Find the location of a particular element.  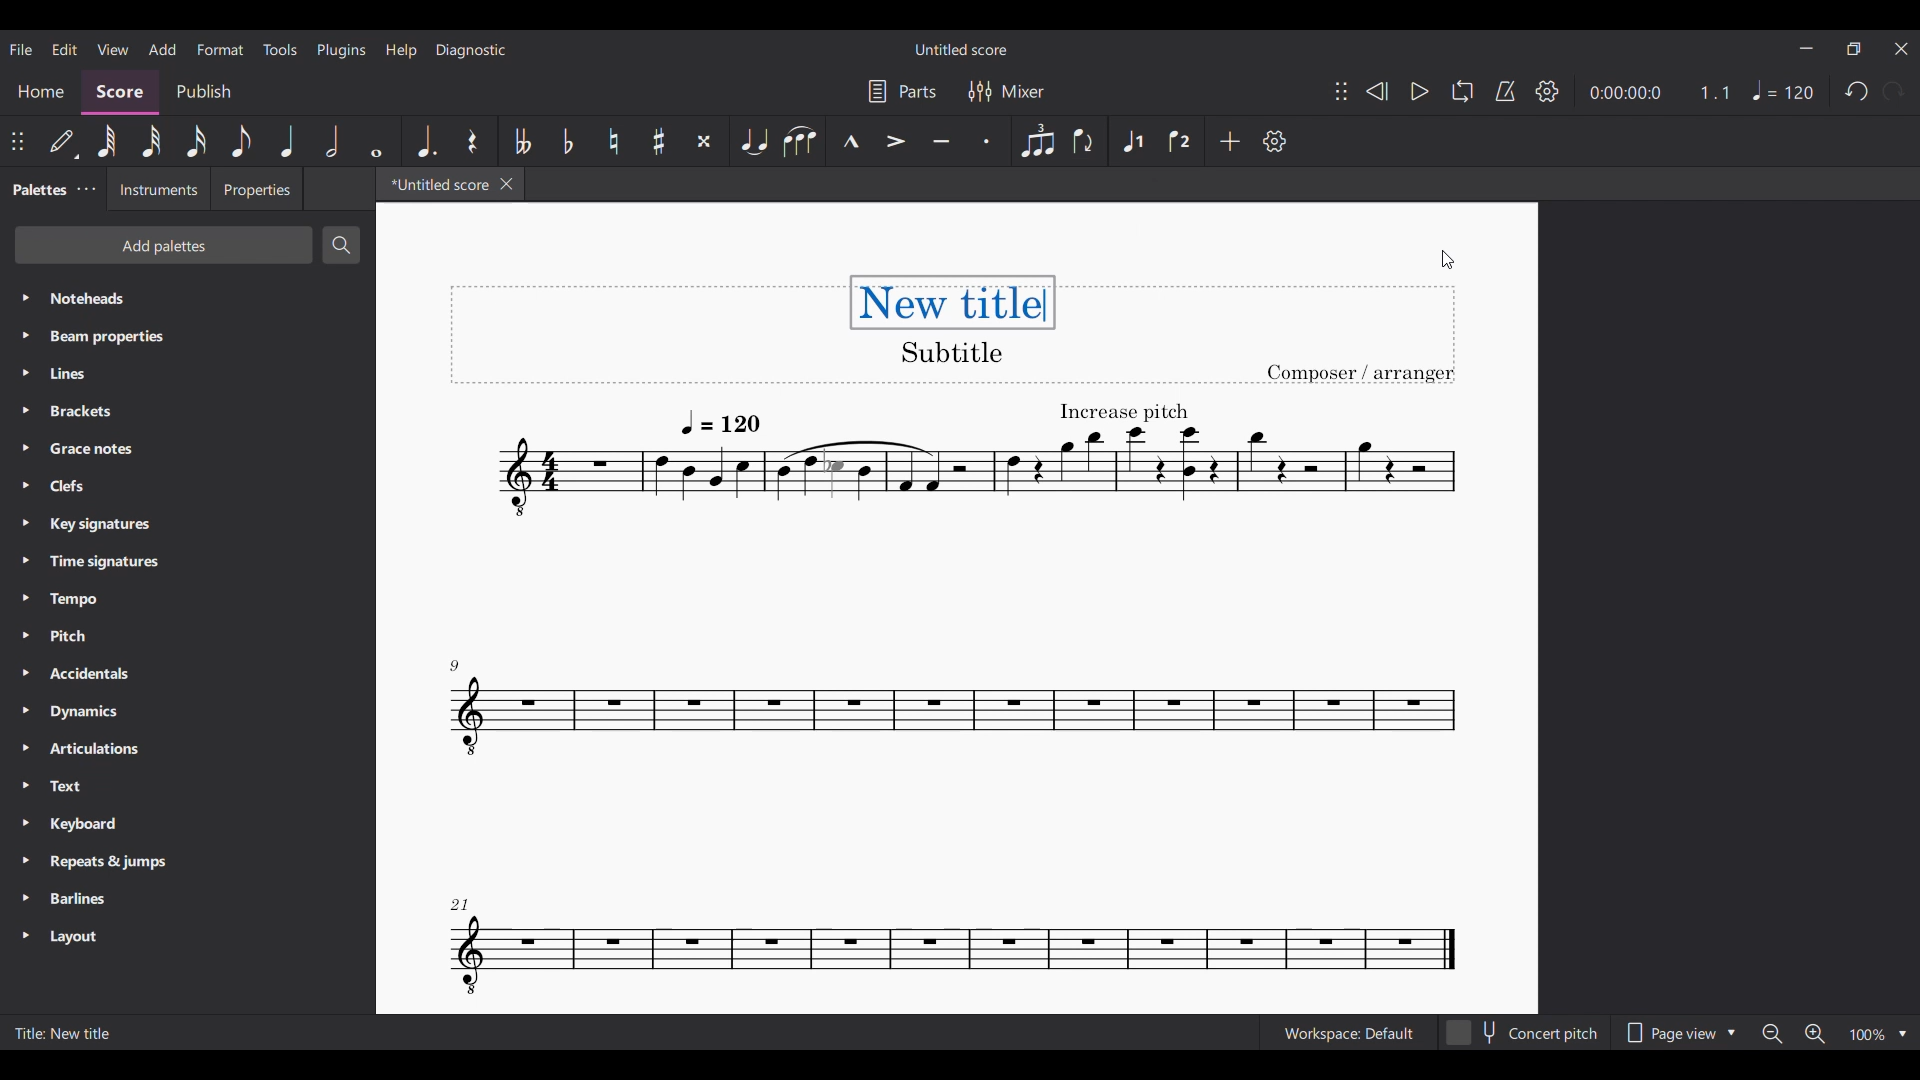

Tempo is located at coordinates (1784, 90).